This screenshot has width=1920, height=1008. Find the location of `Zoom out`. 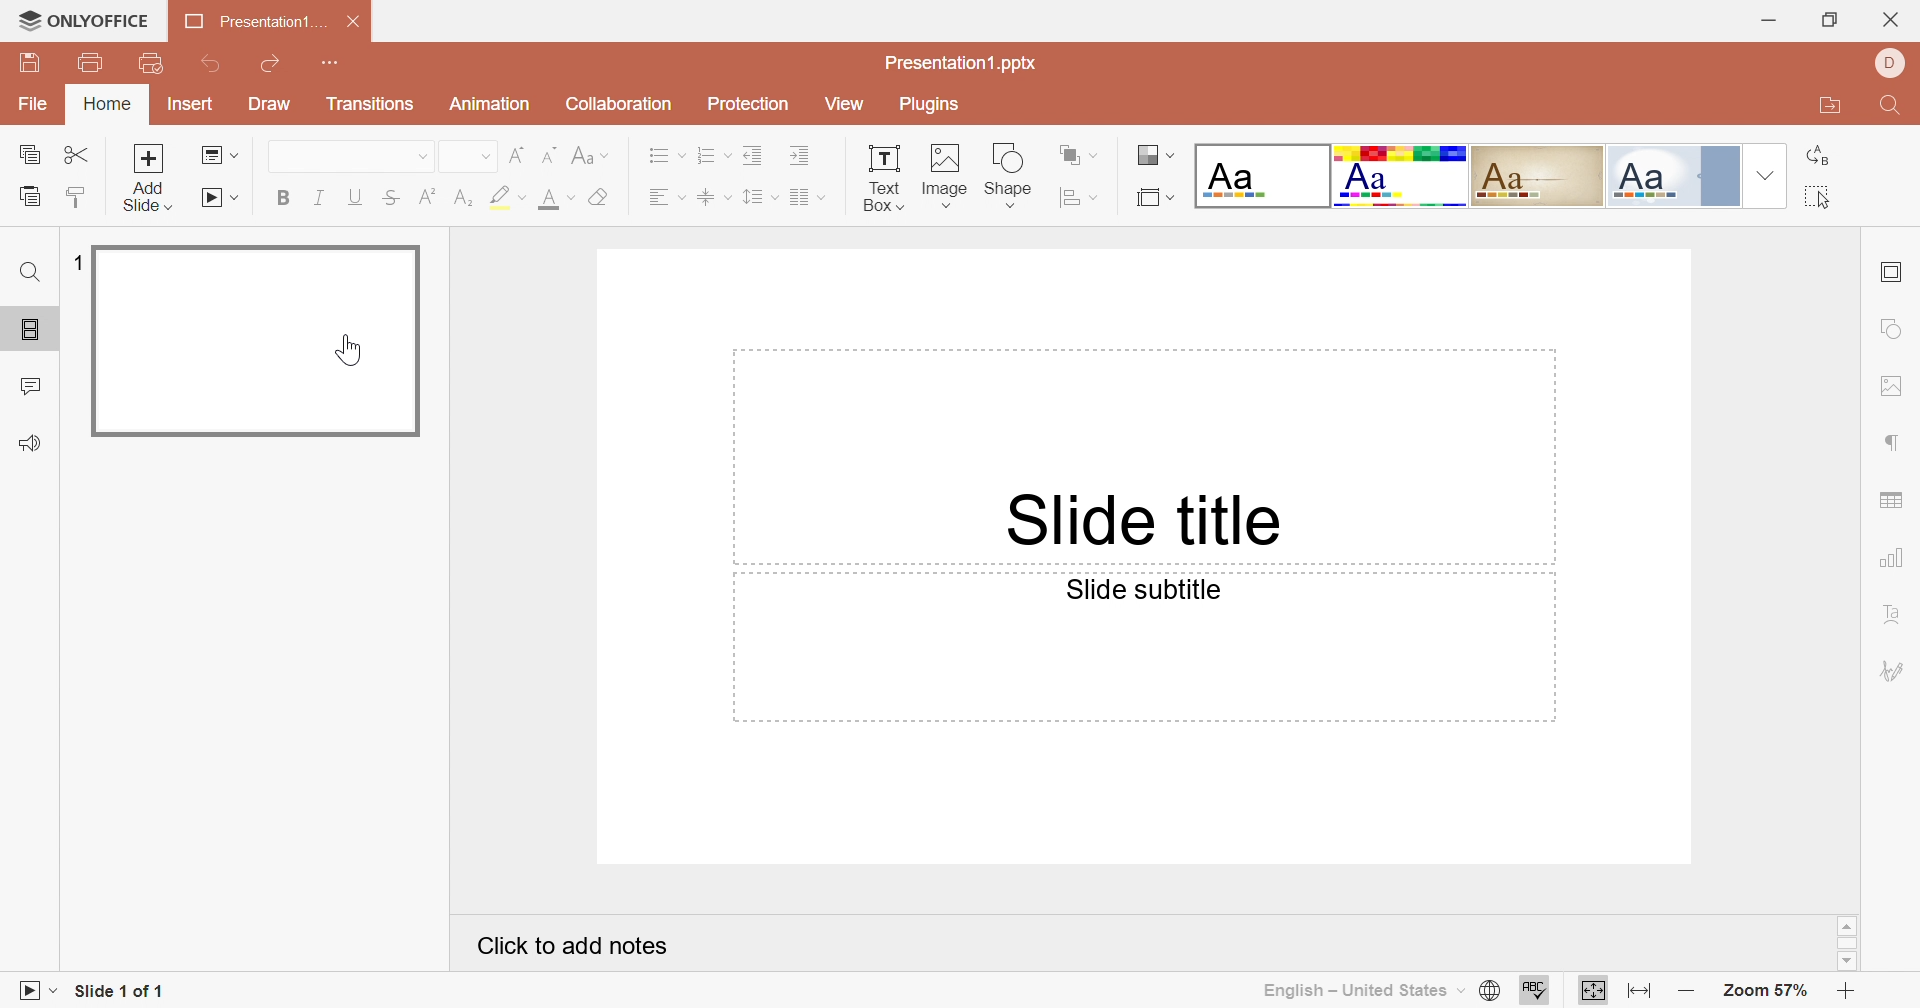

Zoom out is located at coordinates (1687, 992).